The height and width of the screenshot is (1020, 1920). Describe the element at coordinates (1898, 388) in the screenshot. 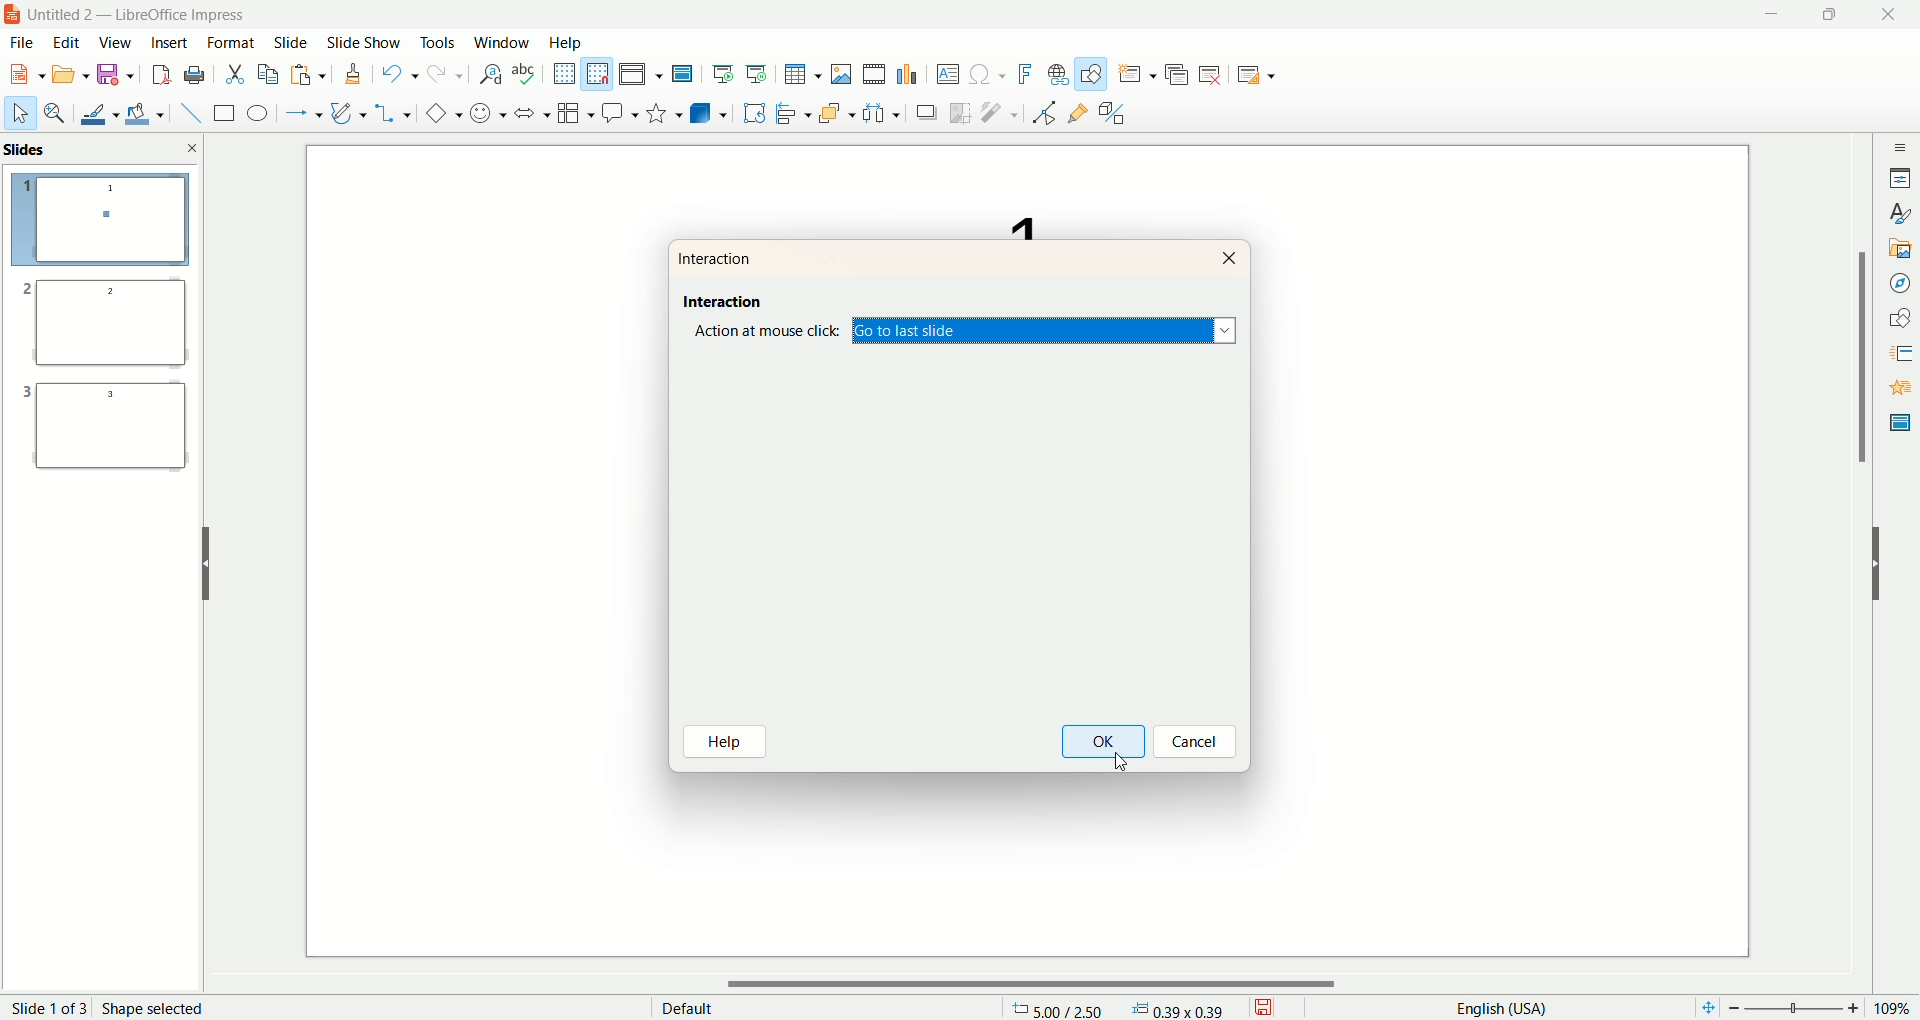

I see `animation` at that location.